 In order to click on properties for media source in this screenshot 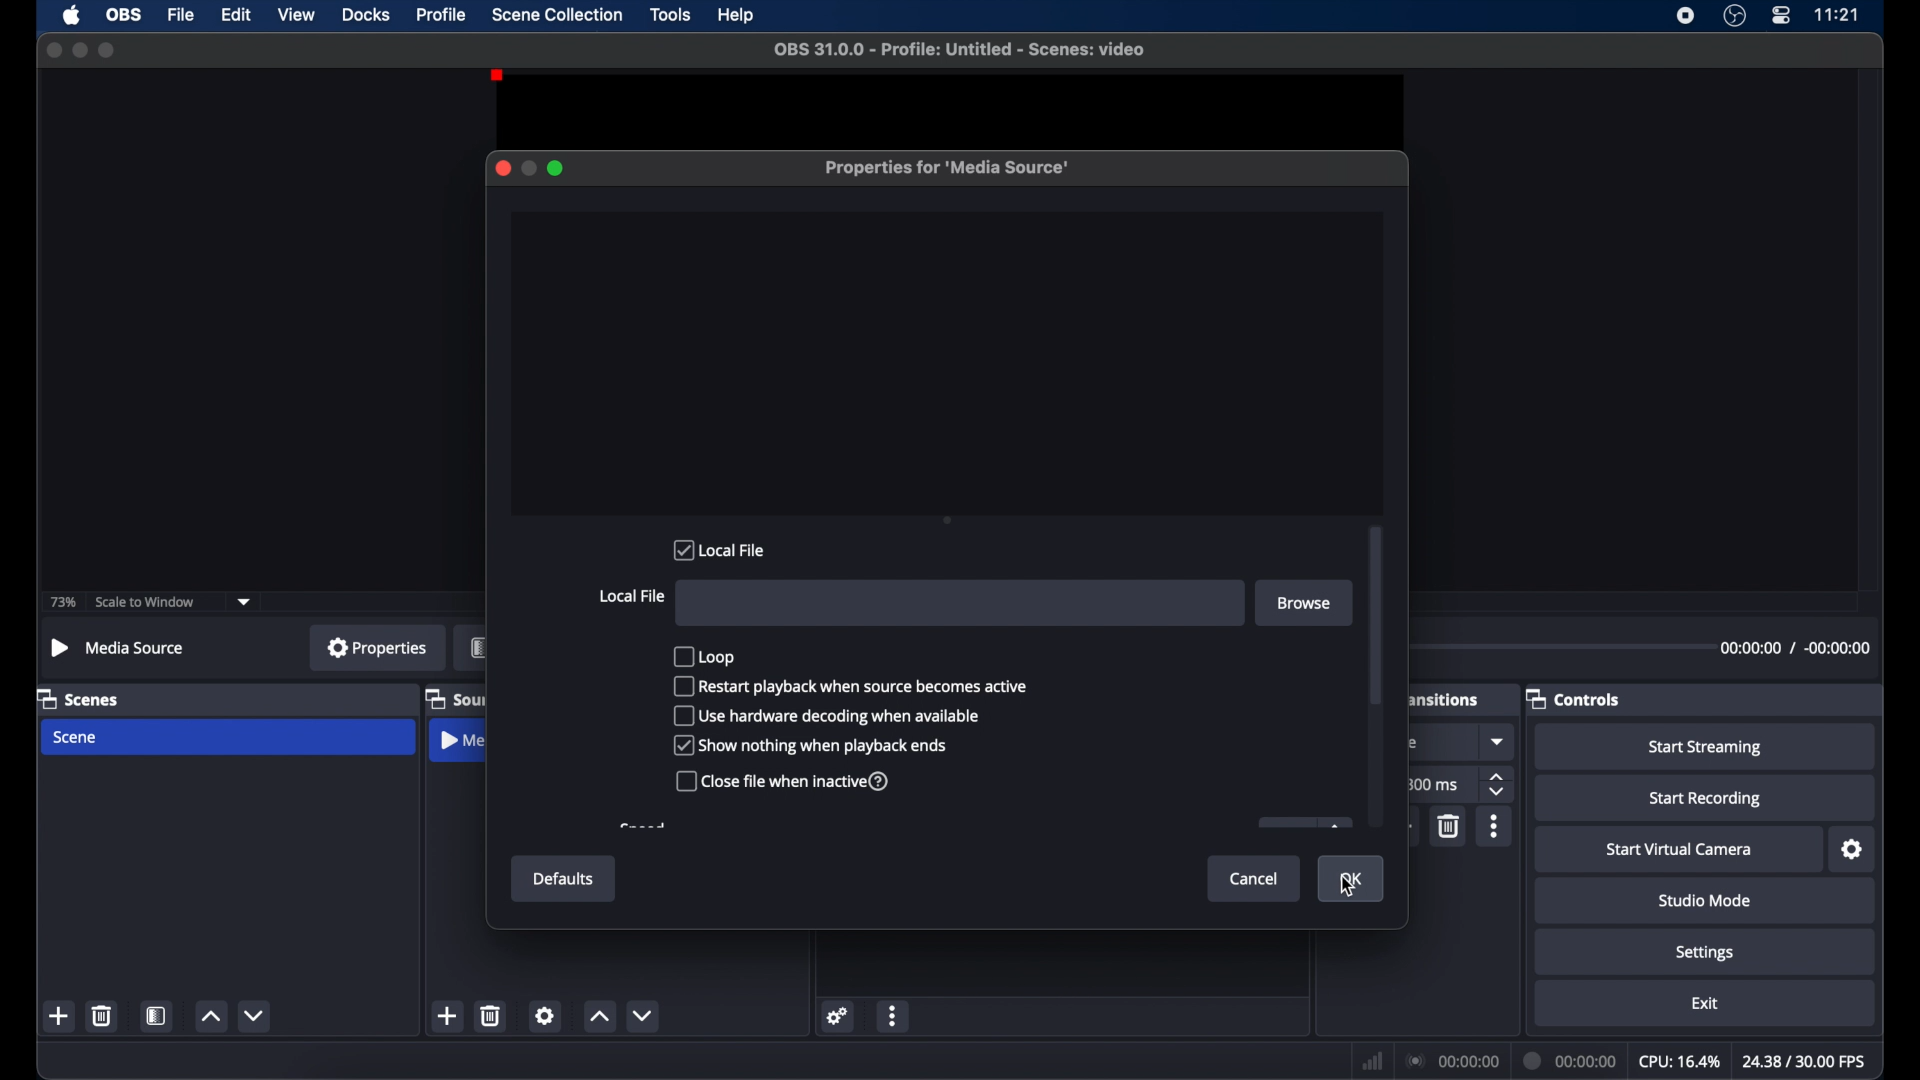, I will do `click(946, 168)`.